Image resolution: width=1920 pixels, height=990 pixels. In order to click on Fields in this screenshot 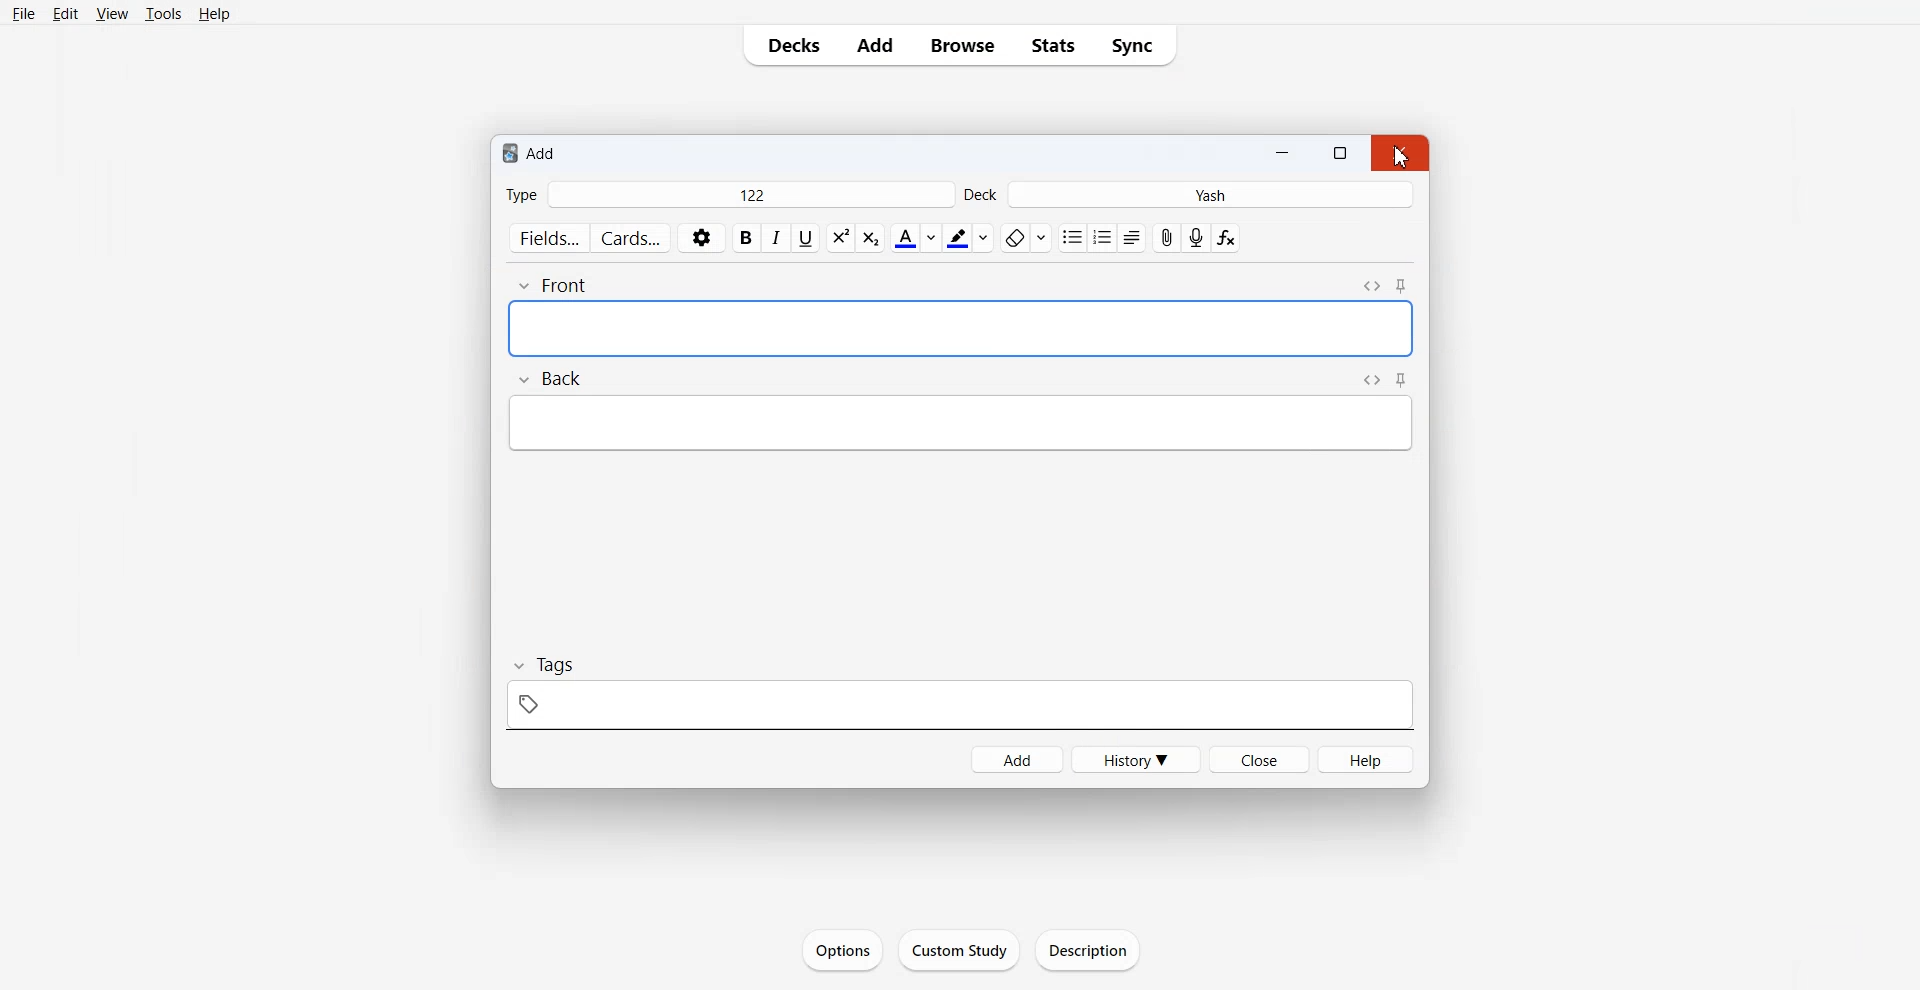, I will do `click(548, 239)`.